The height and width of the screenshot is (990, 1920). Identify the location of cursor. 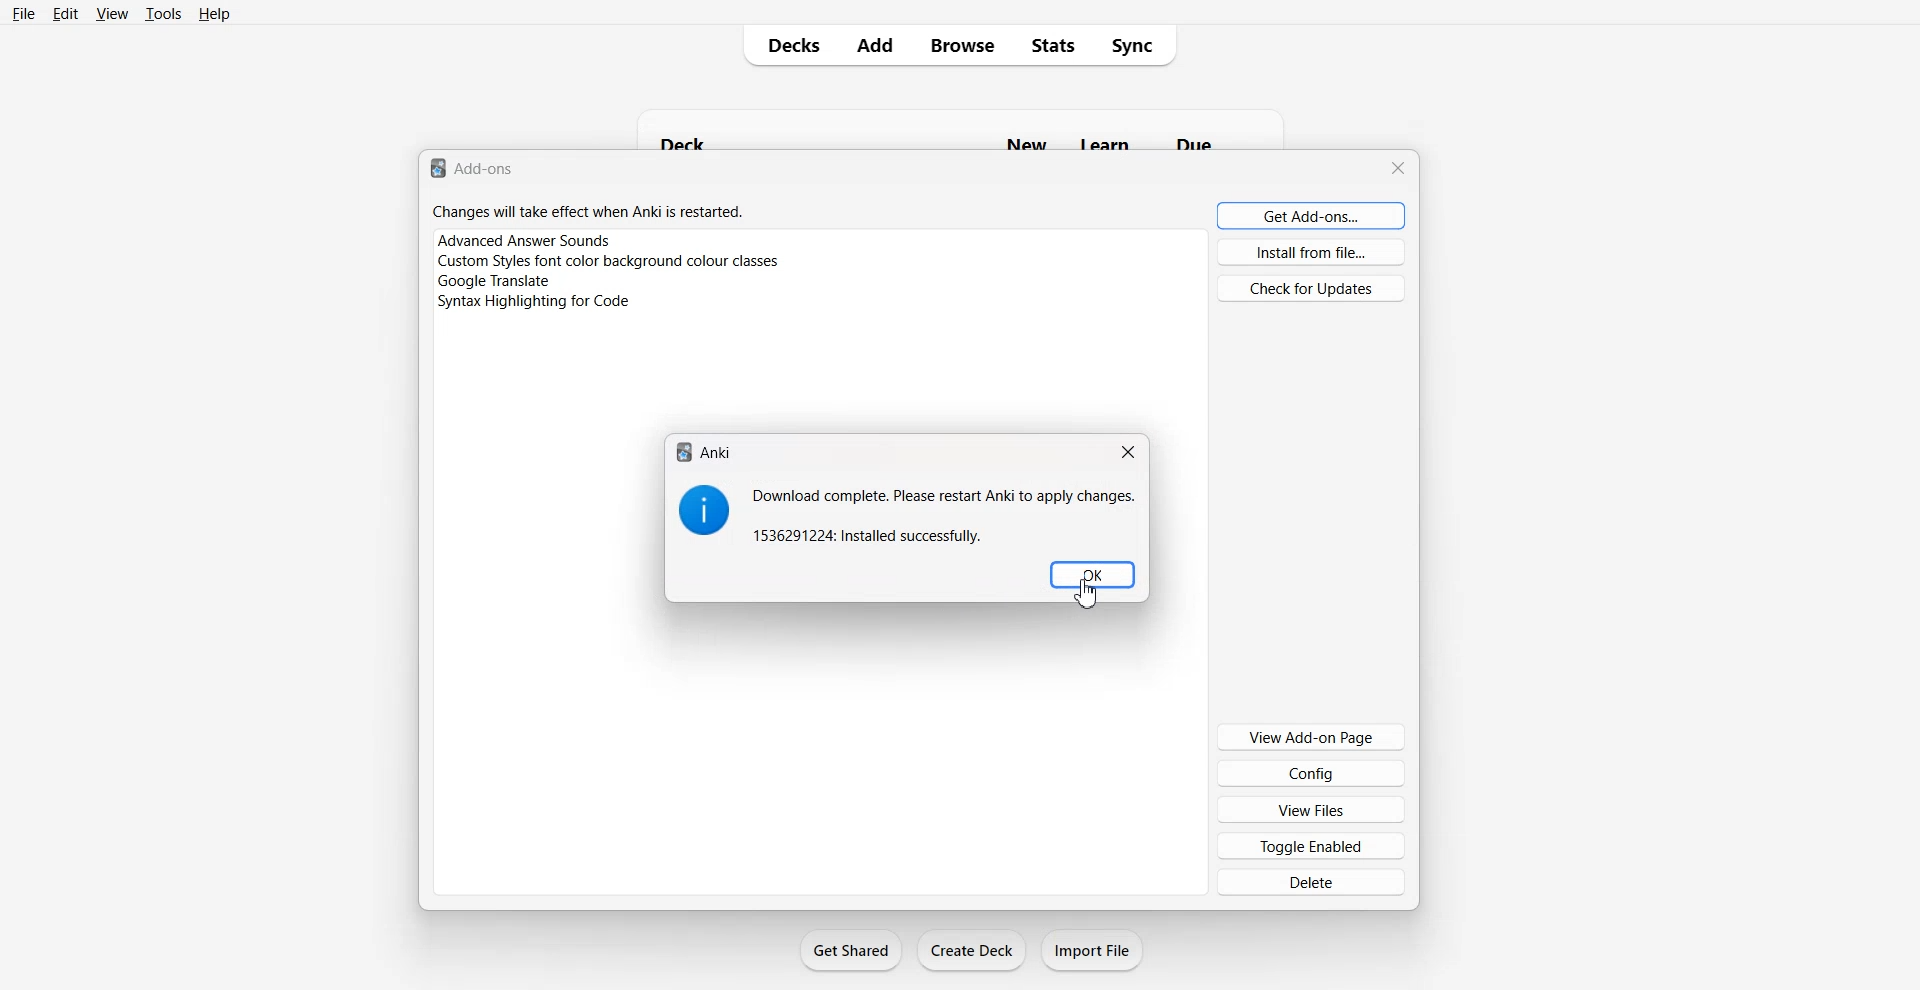
(1088, 596).